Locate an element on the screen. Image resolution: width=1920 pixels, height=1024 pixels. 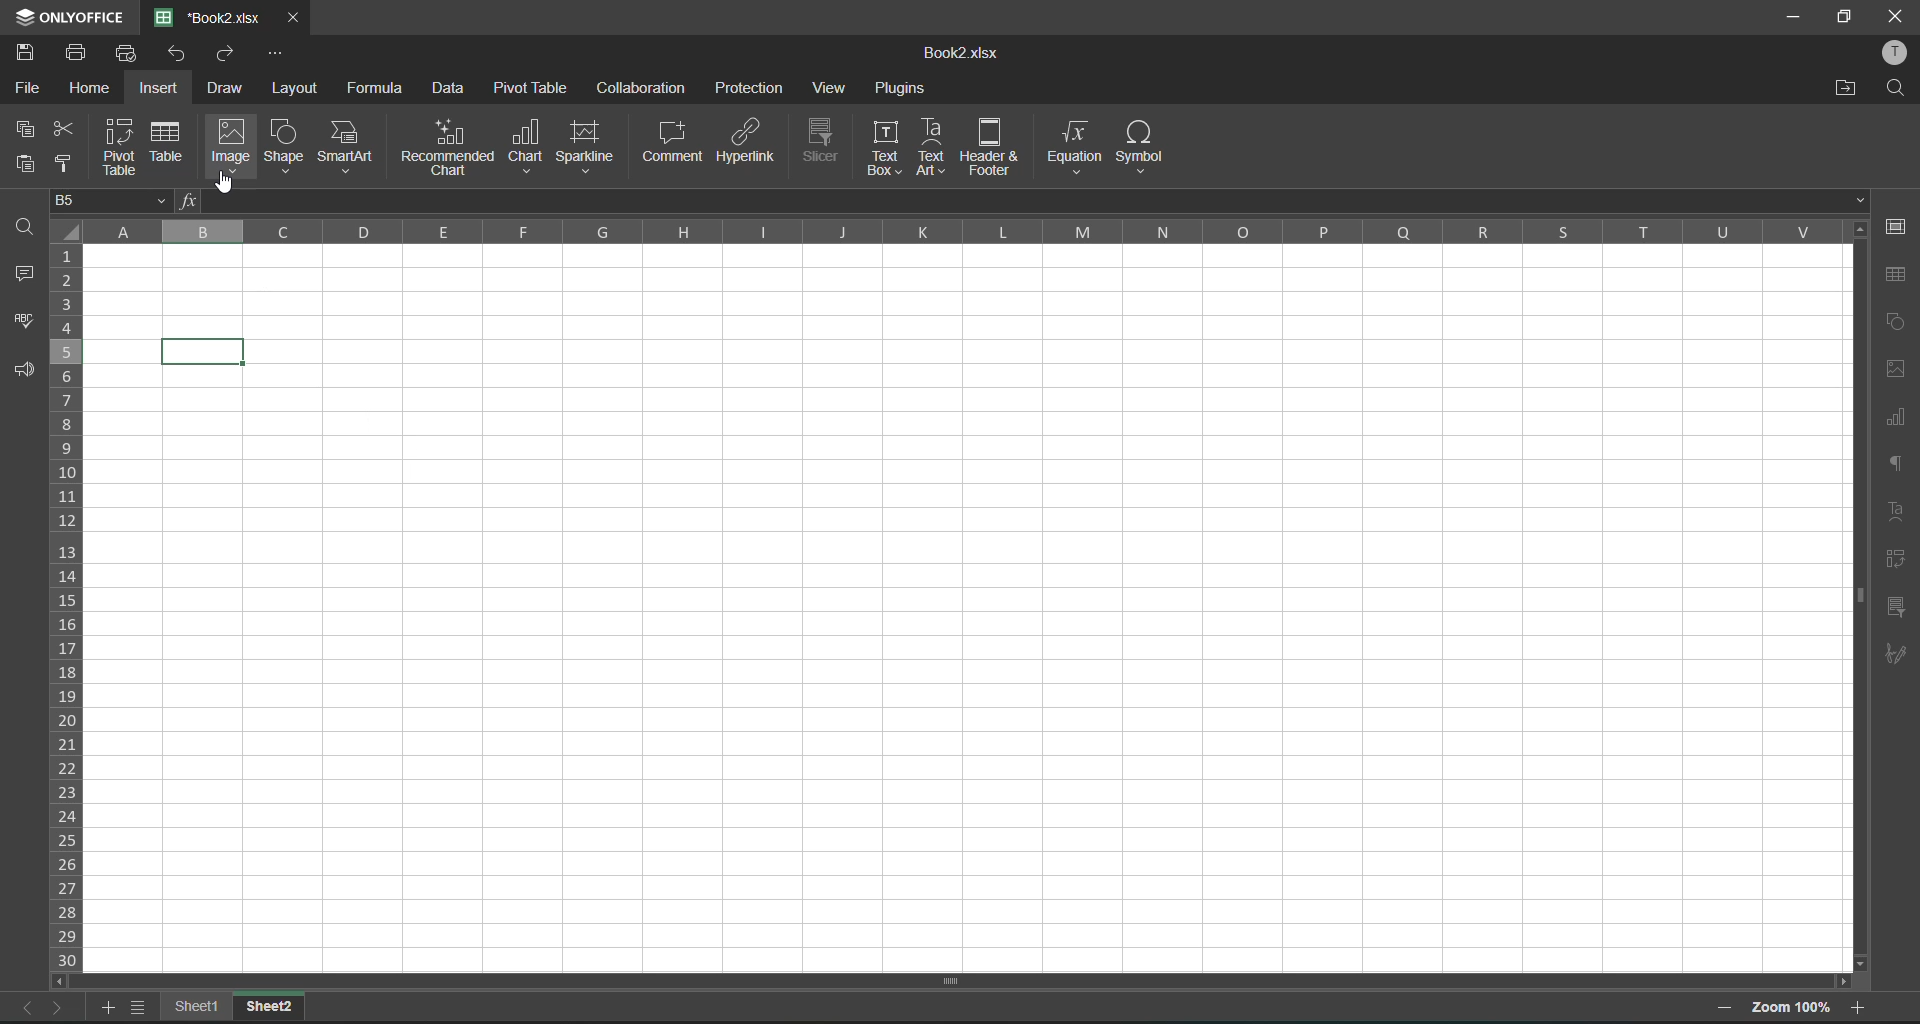
close tab is located at coordinates (294, 19).